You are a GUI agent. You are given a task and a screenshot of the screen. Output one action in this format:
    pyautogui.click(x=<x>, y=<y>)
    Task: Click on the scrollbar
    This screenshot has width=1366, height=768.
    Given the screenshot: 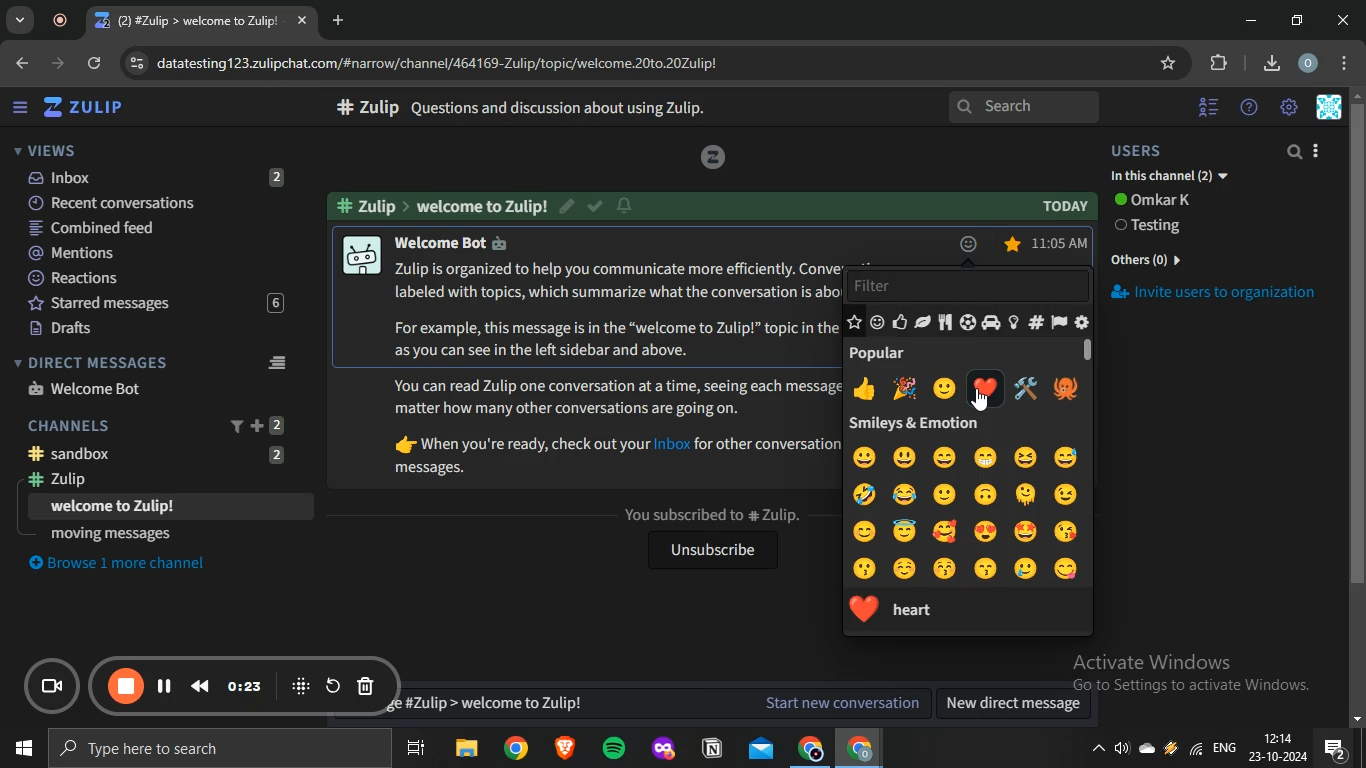 What is the action you would take?
    pyautogui.click(x=1091, y=356)
    